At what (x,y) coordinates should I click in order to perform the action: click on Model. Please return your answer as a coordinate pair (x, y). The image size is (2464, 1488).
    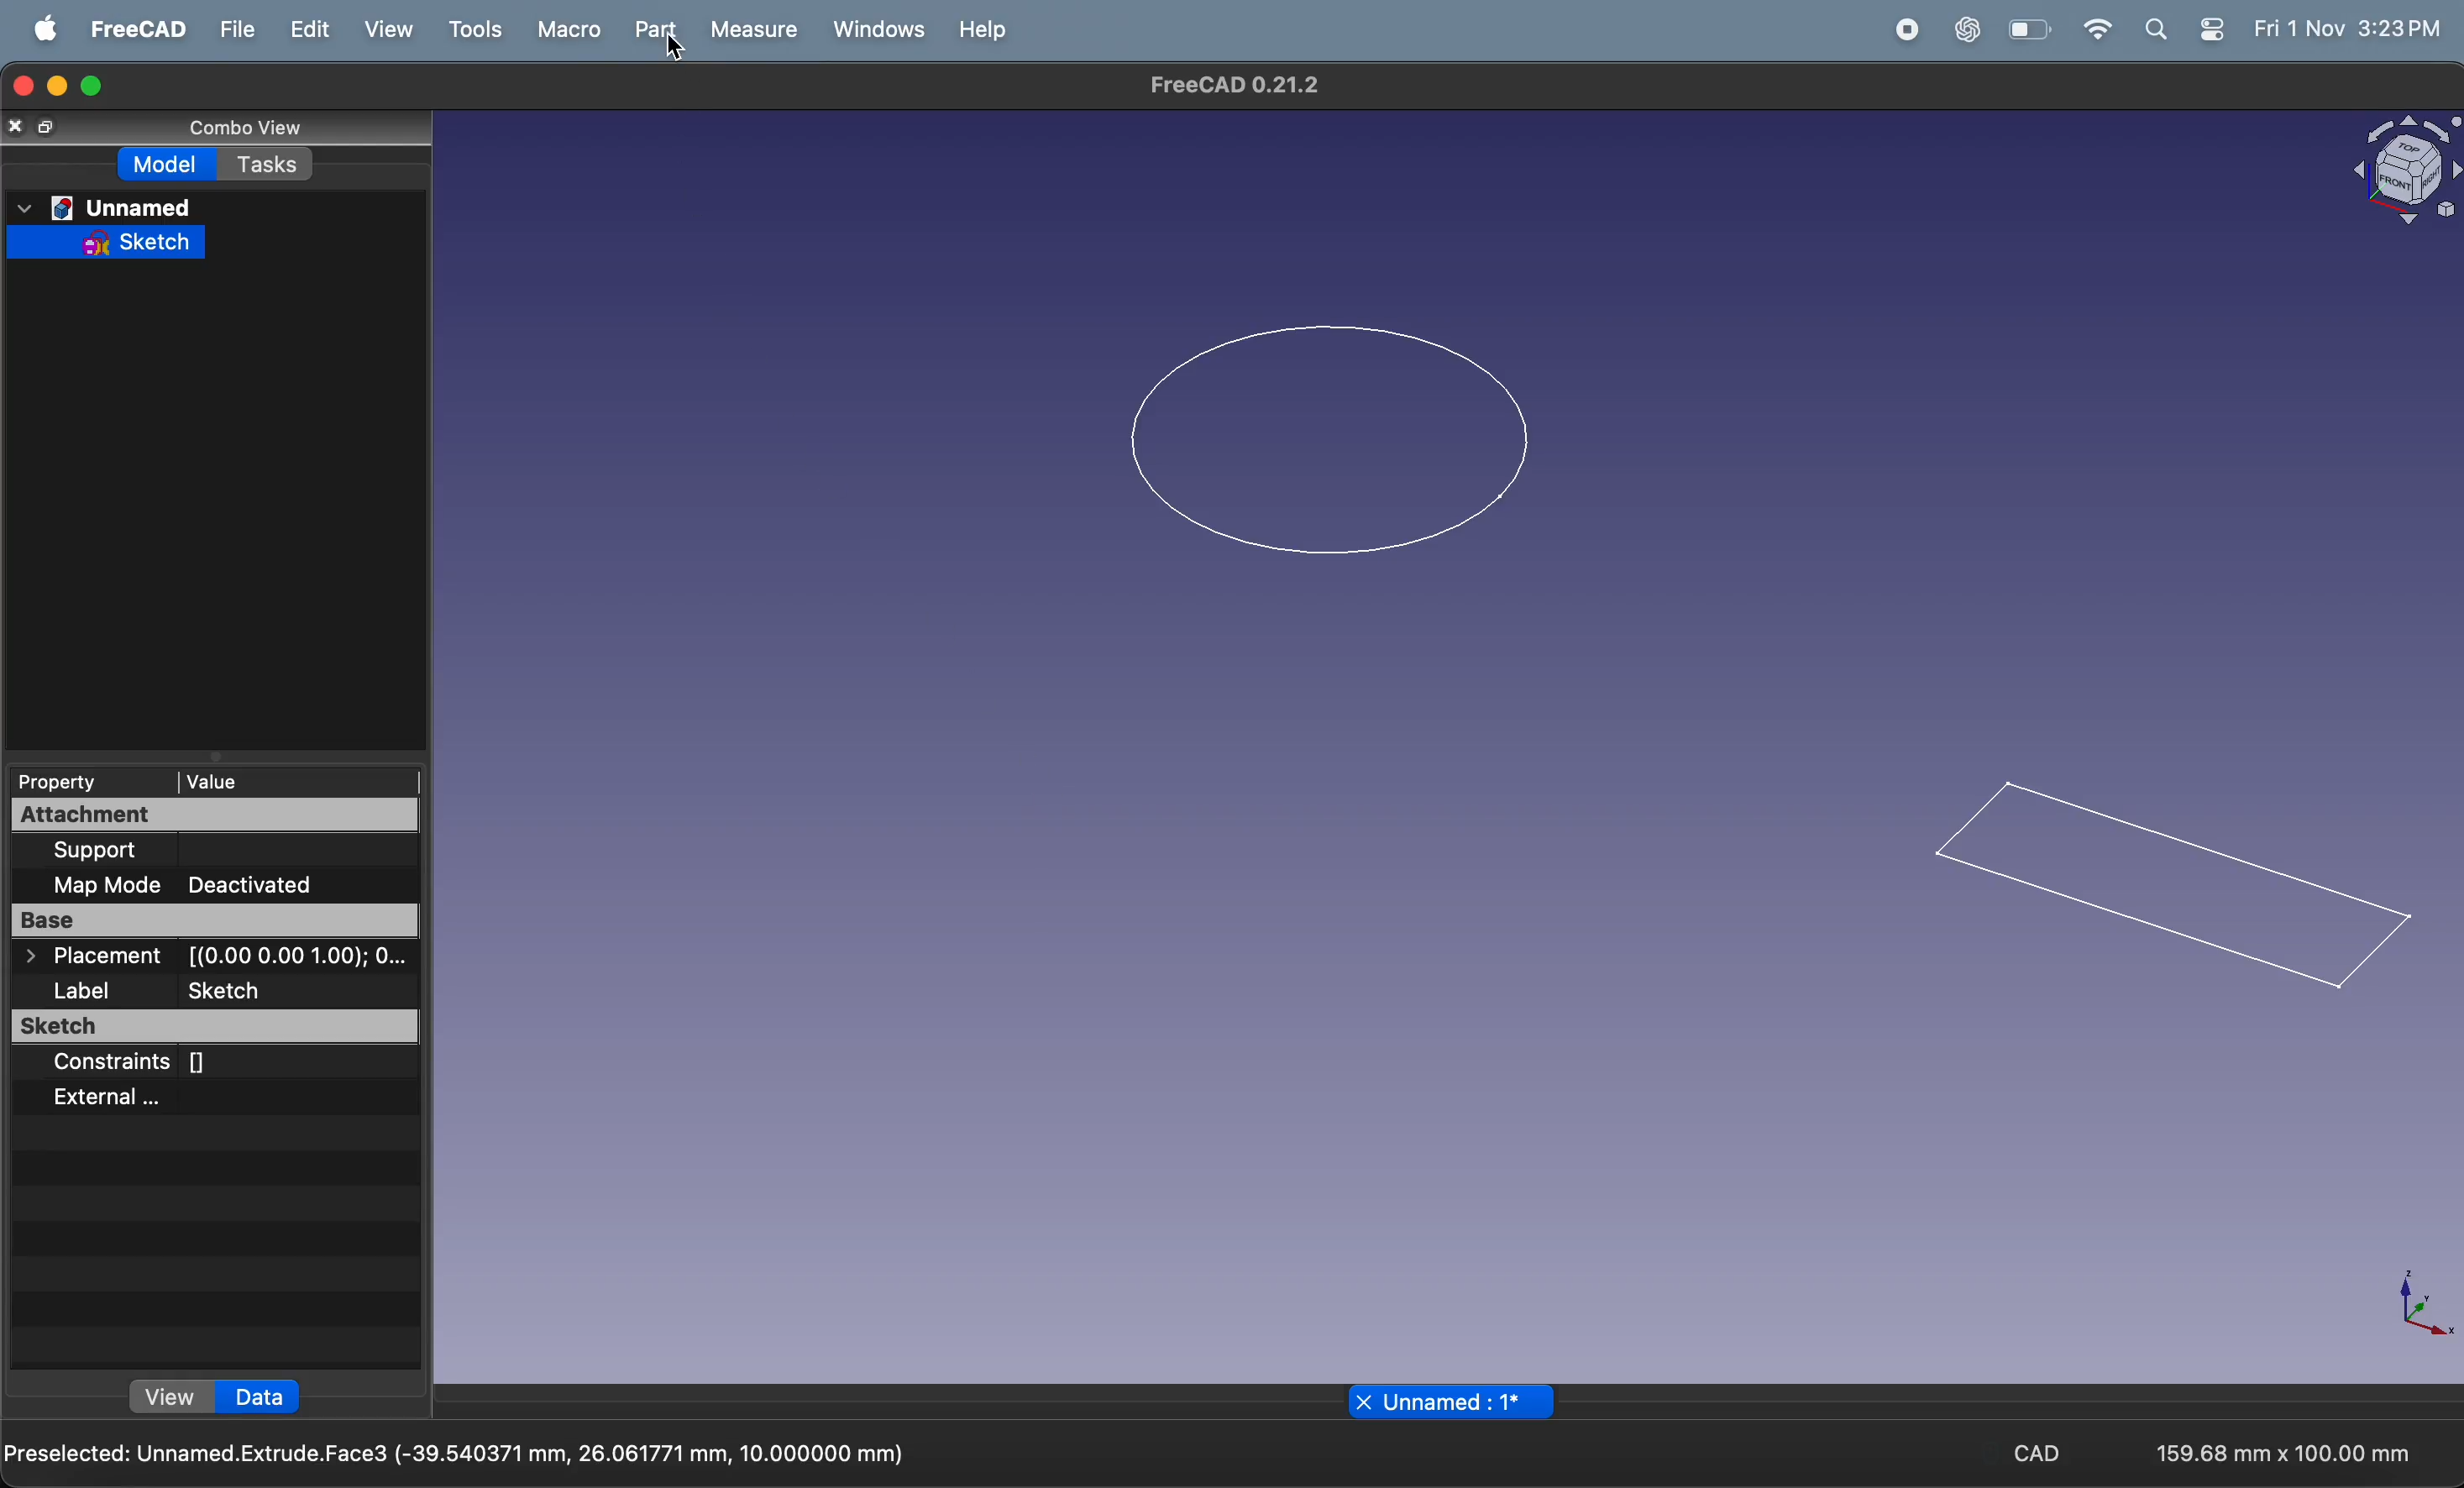
    Looking at the image, I should click on (168, 164).